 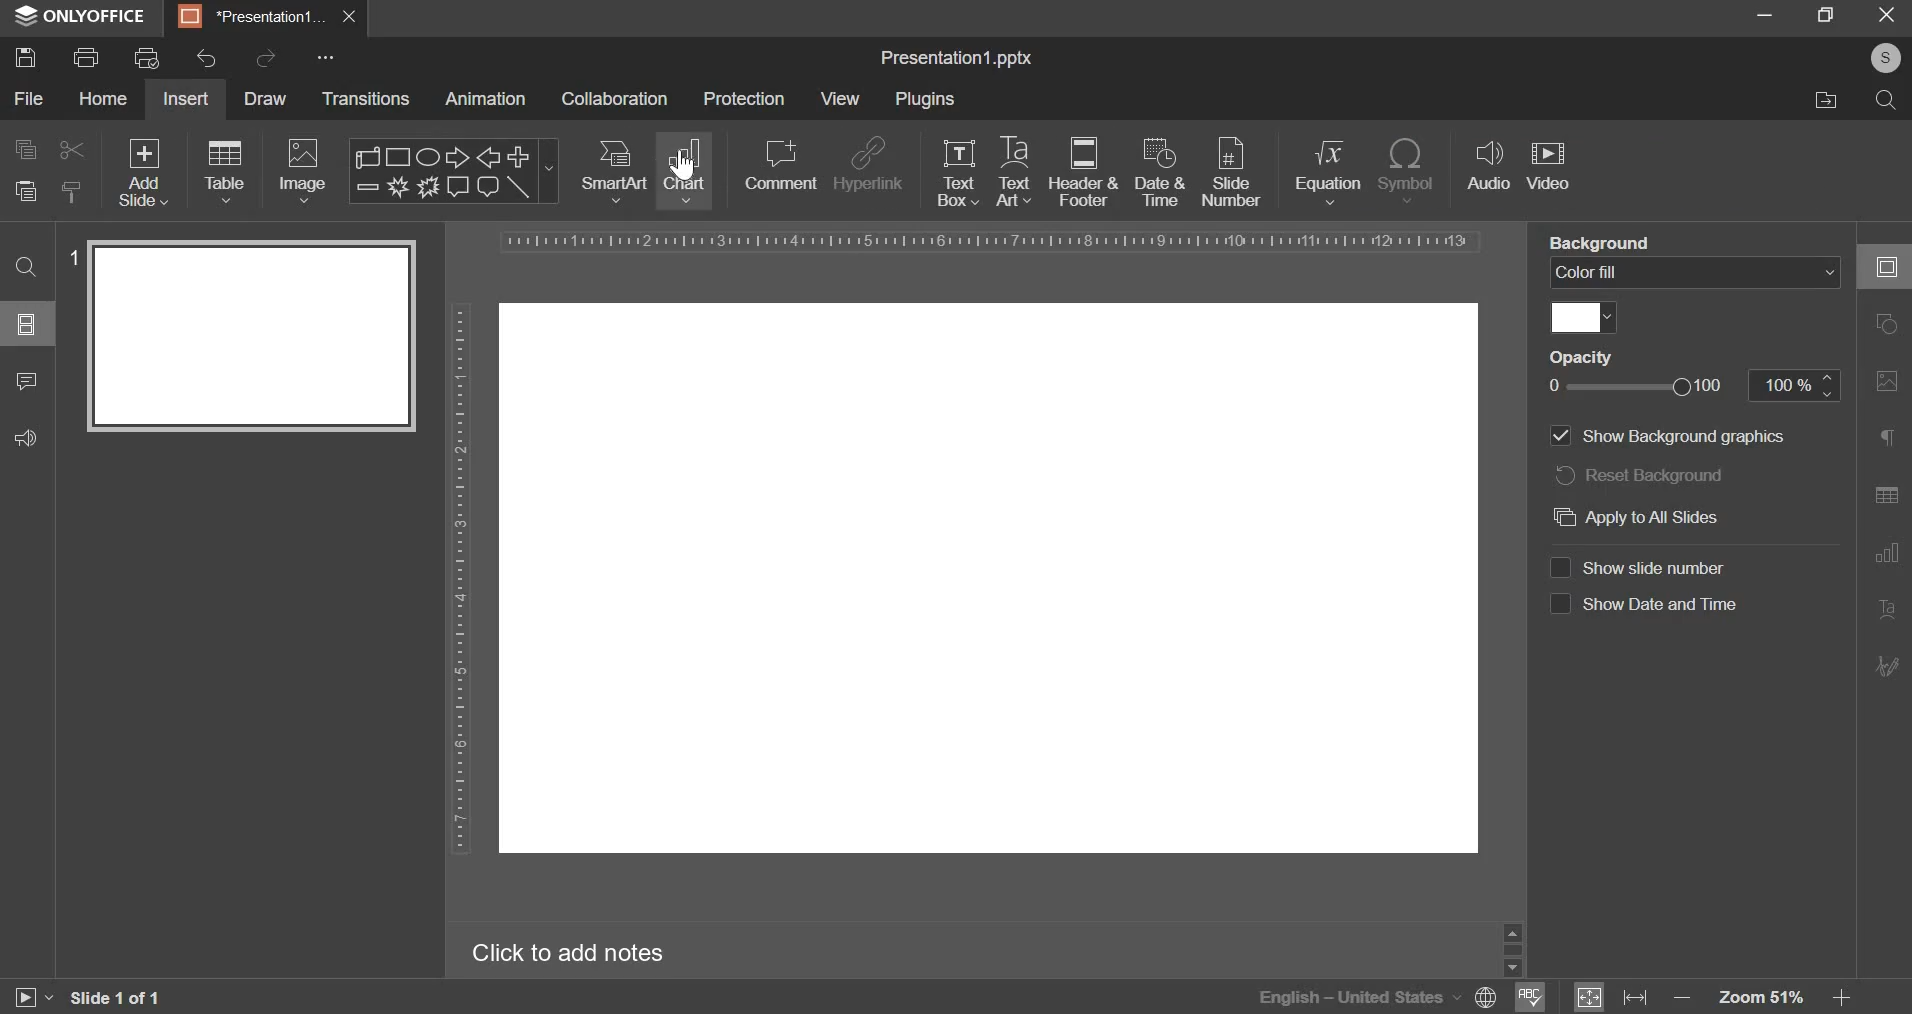 I want to click on feedback, so click(x=26, y=436).